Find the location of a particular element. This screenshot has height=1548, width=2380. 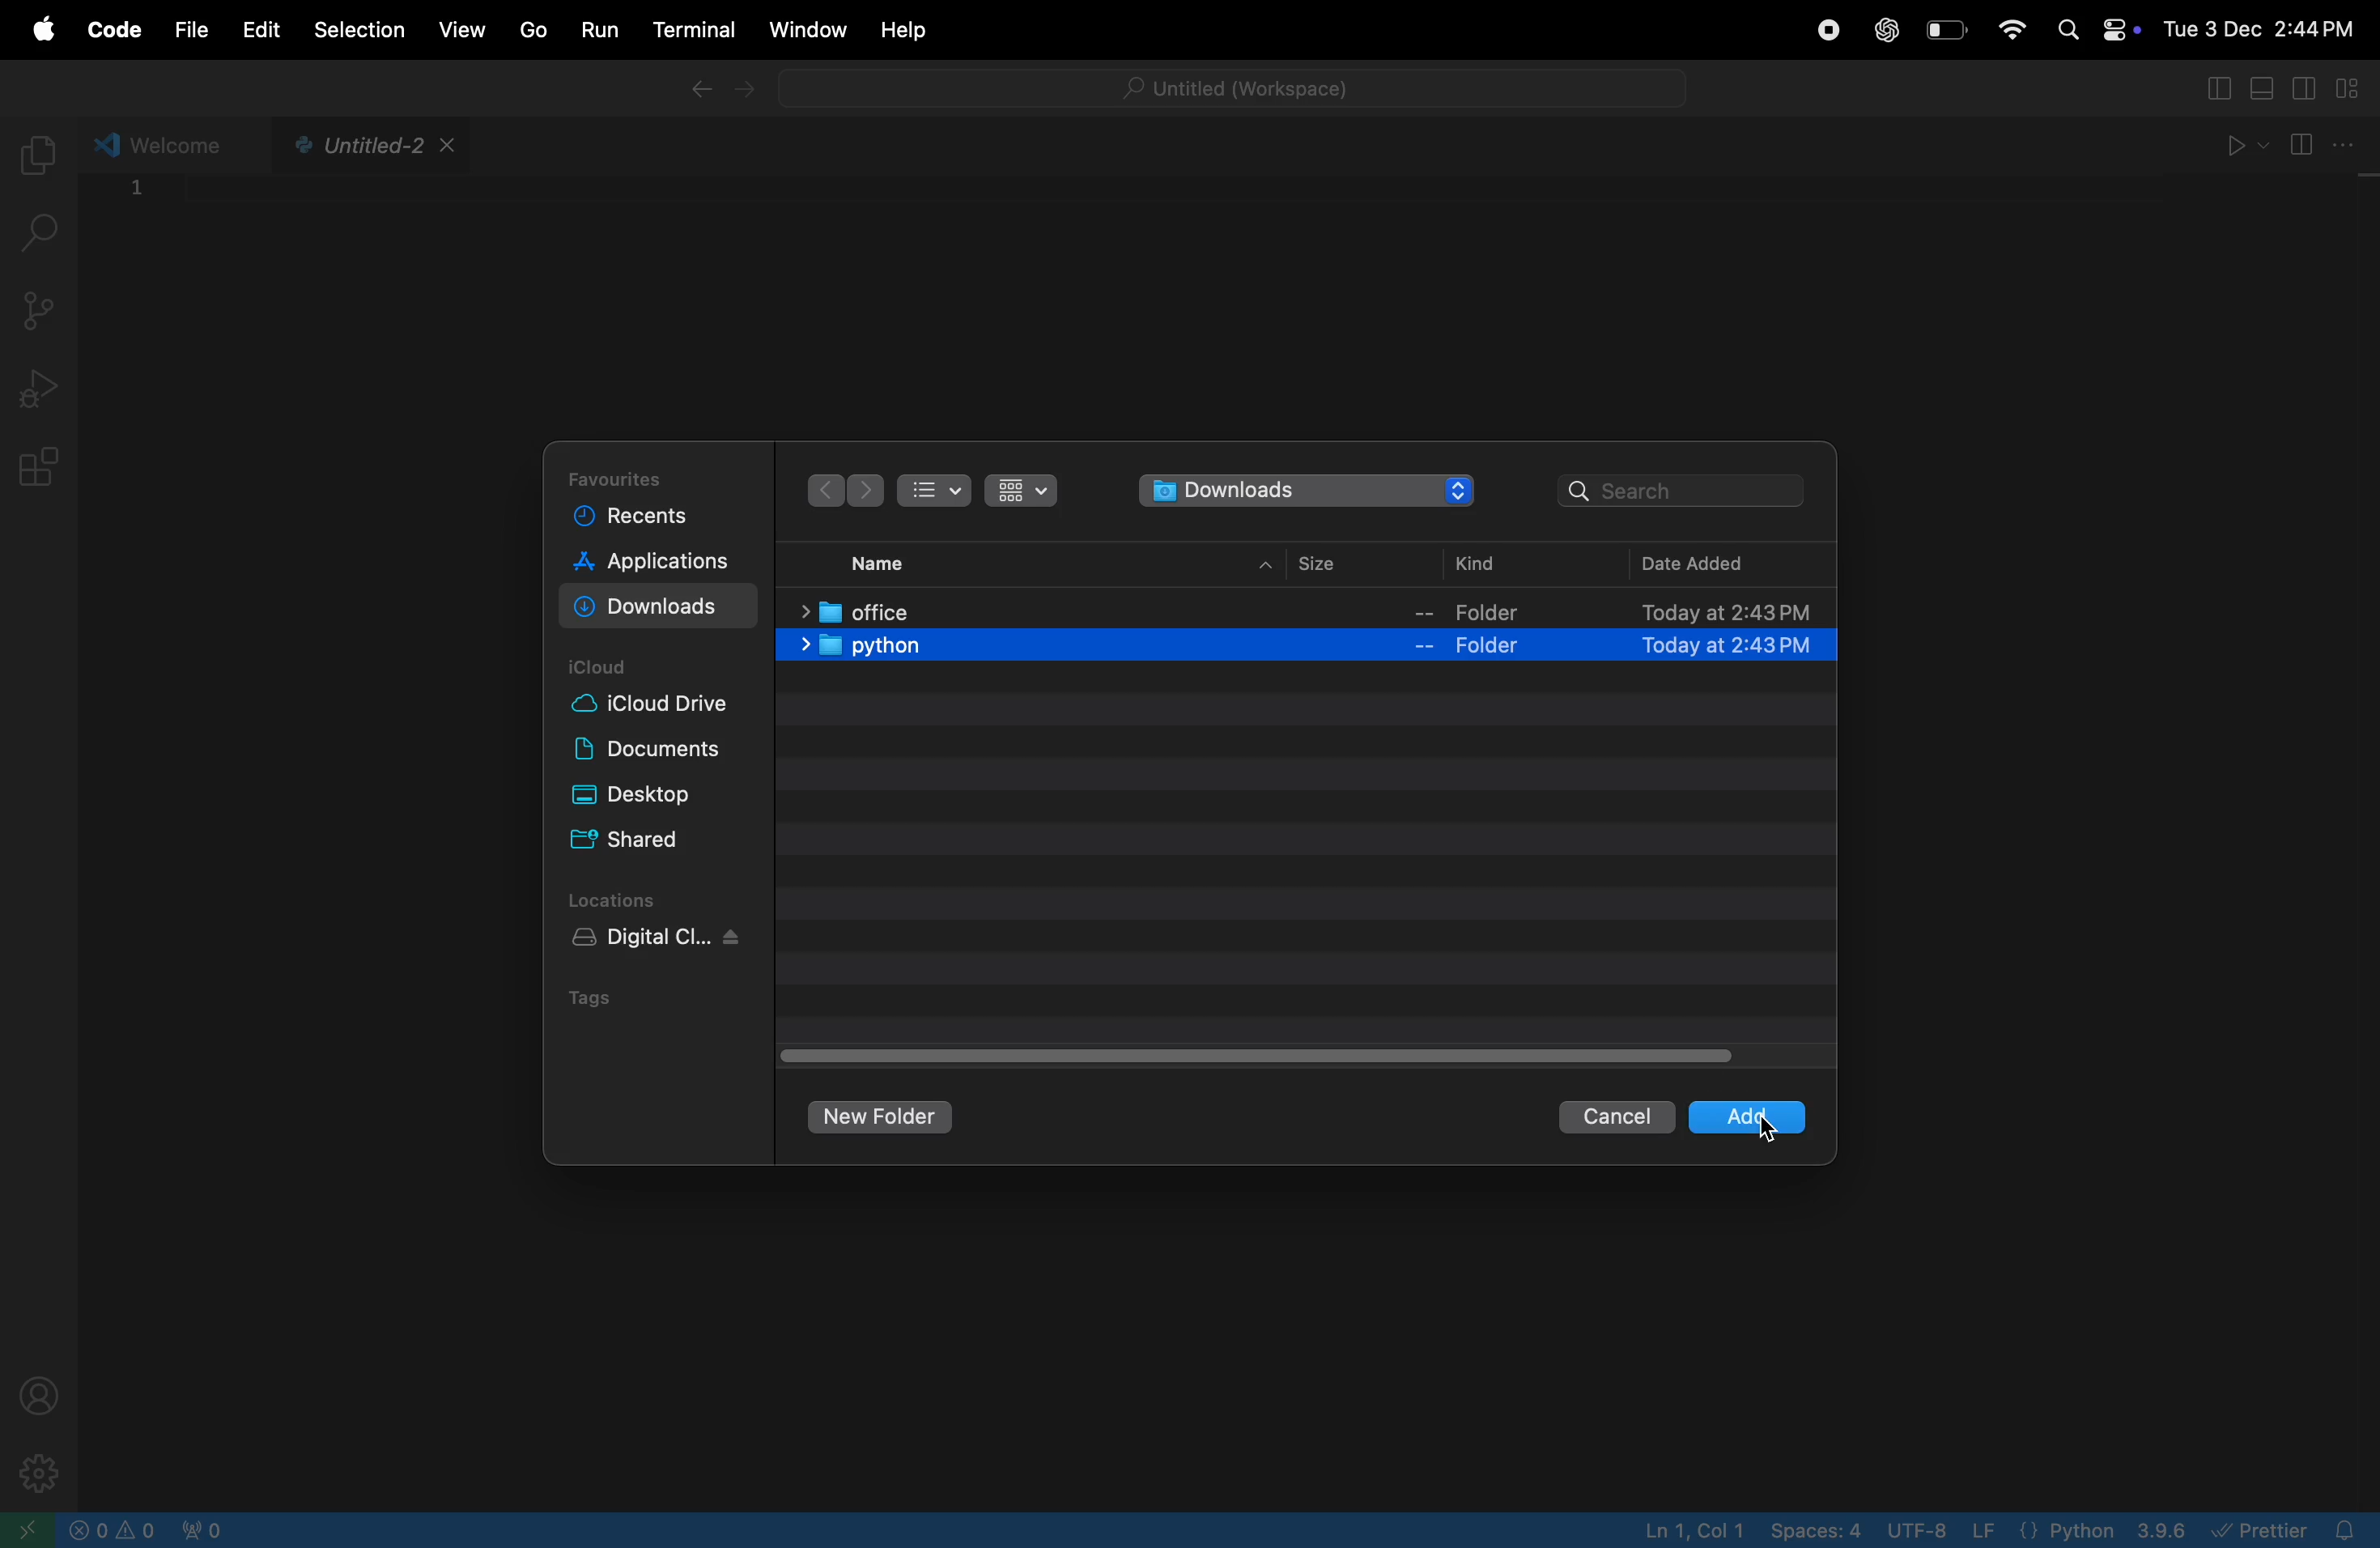

source control is located at coordinates (42, 308).